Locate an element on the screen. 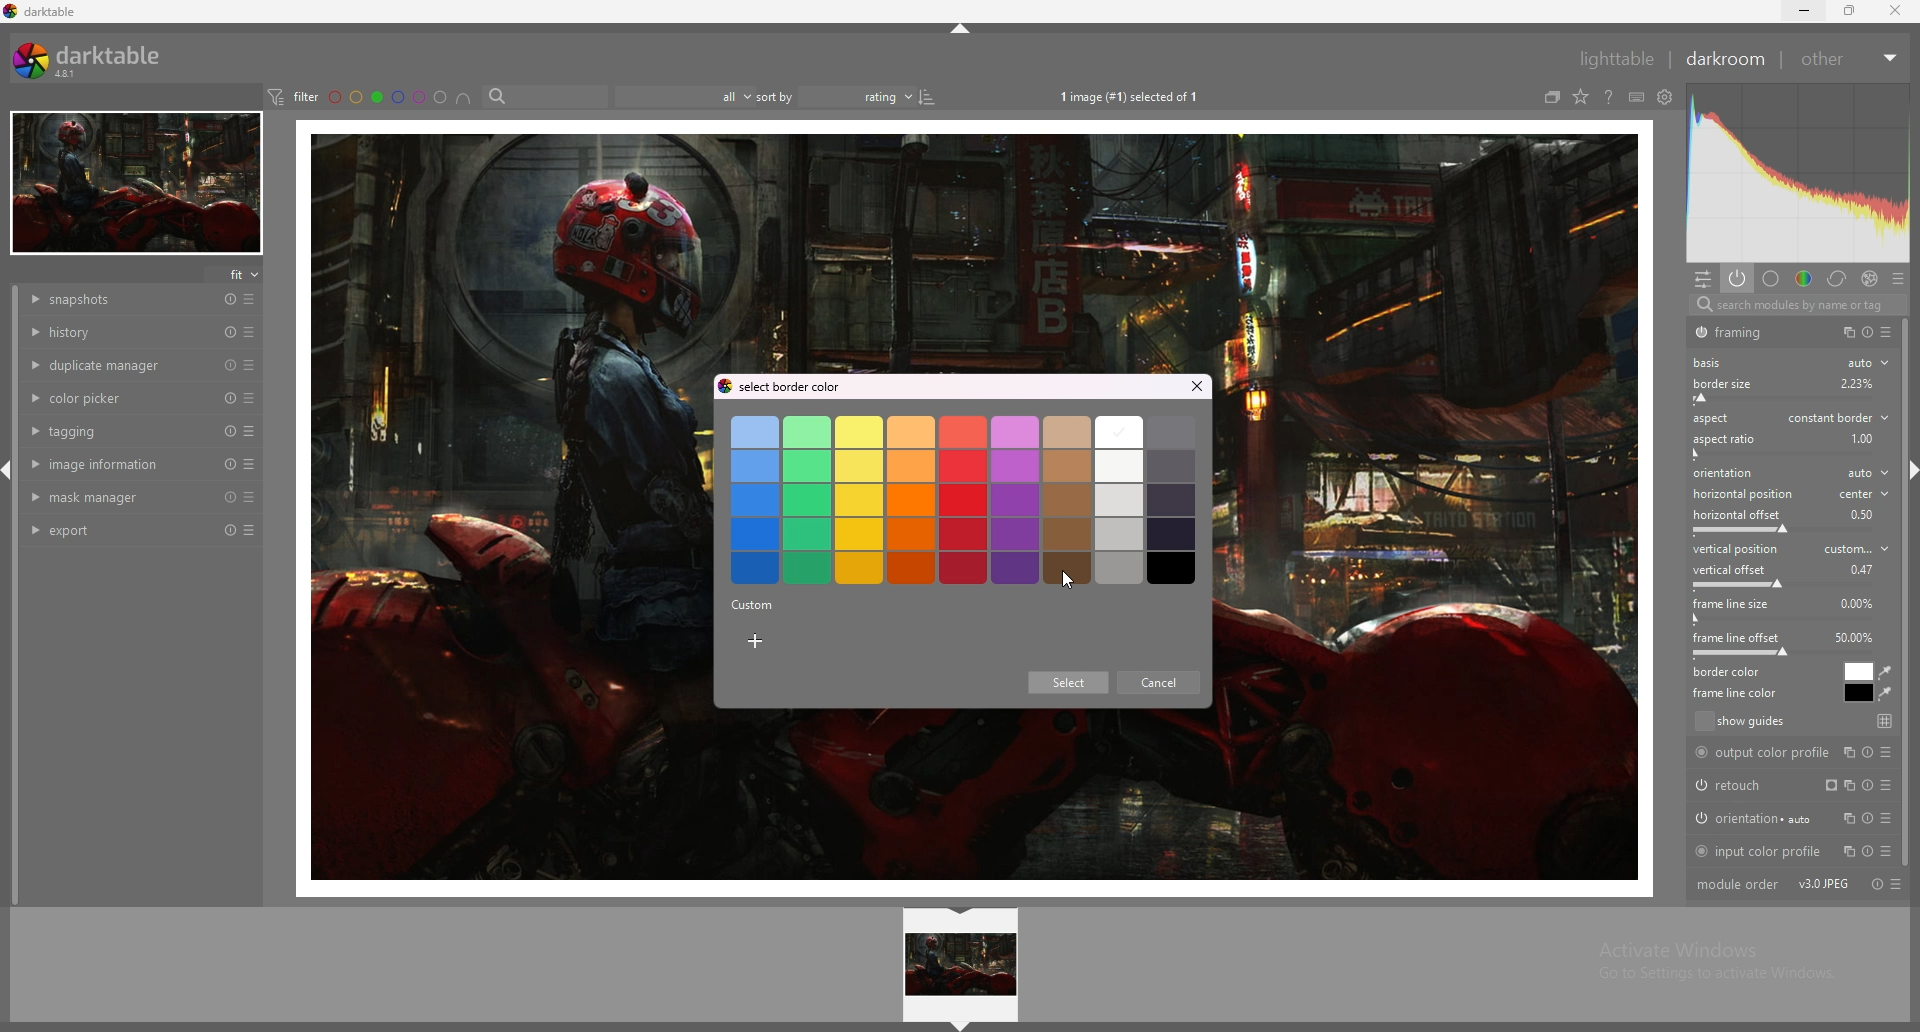 This screenshot has height=1032, width=1920. see online help is located at coordinates (1609, 96).